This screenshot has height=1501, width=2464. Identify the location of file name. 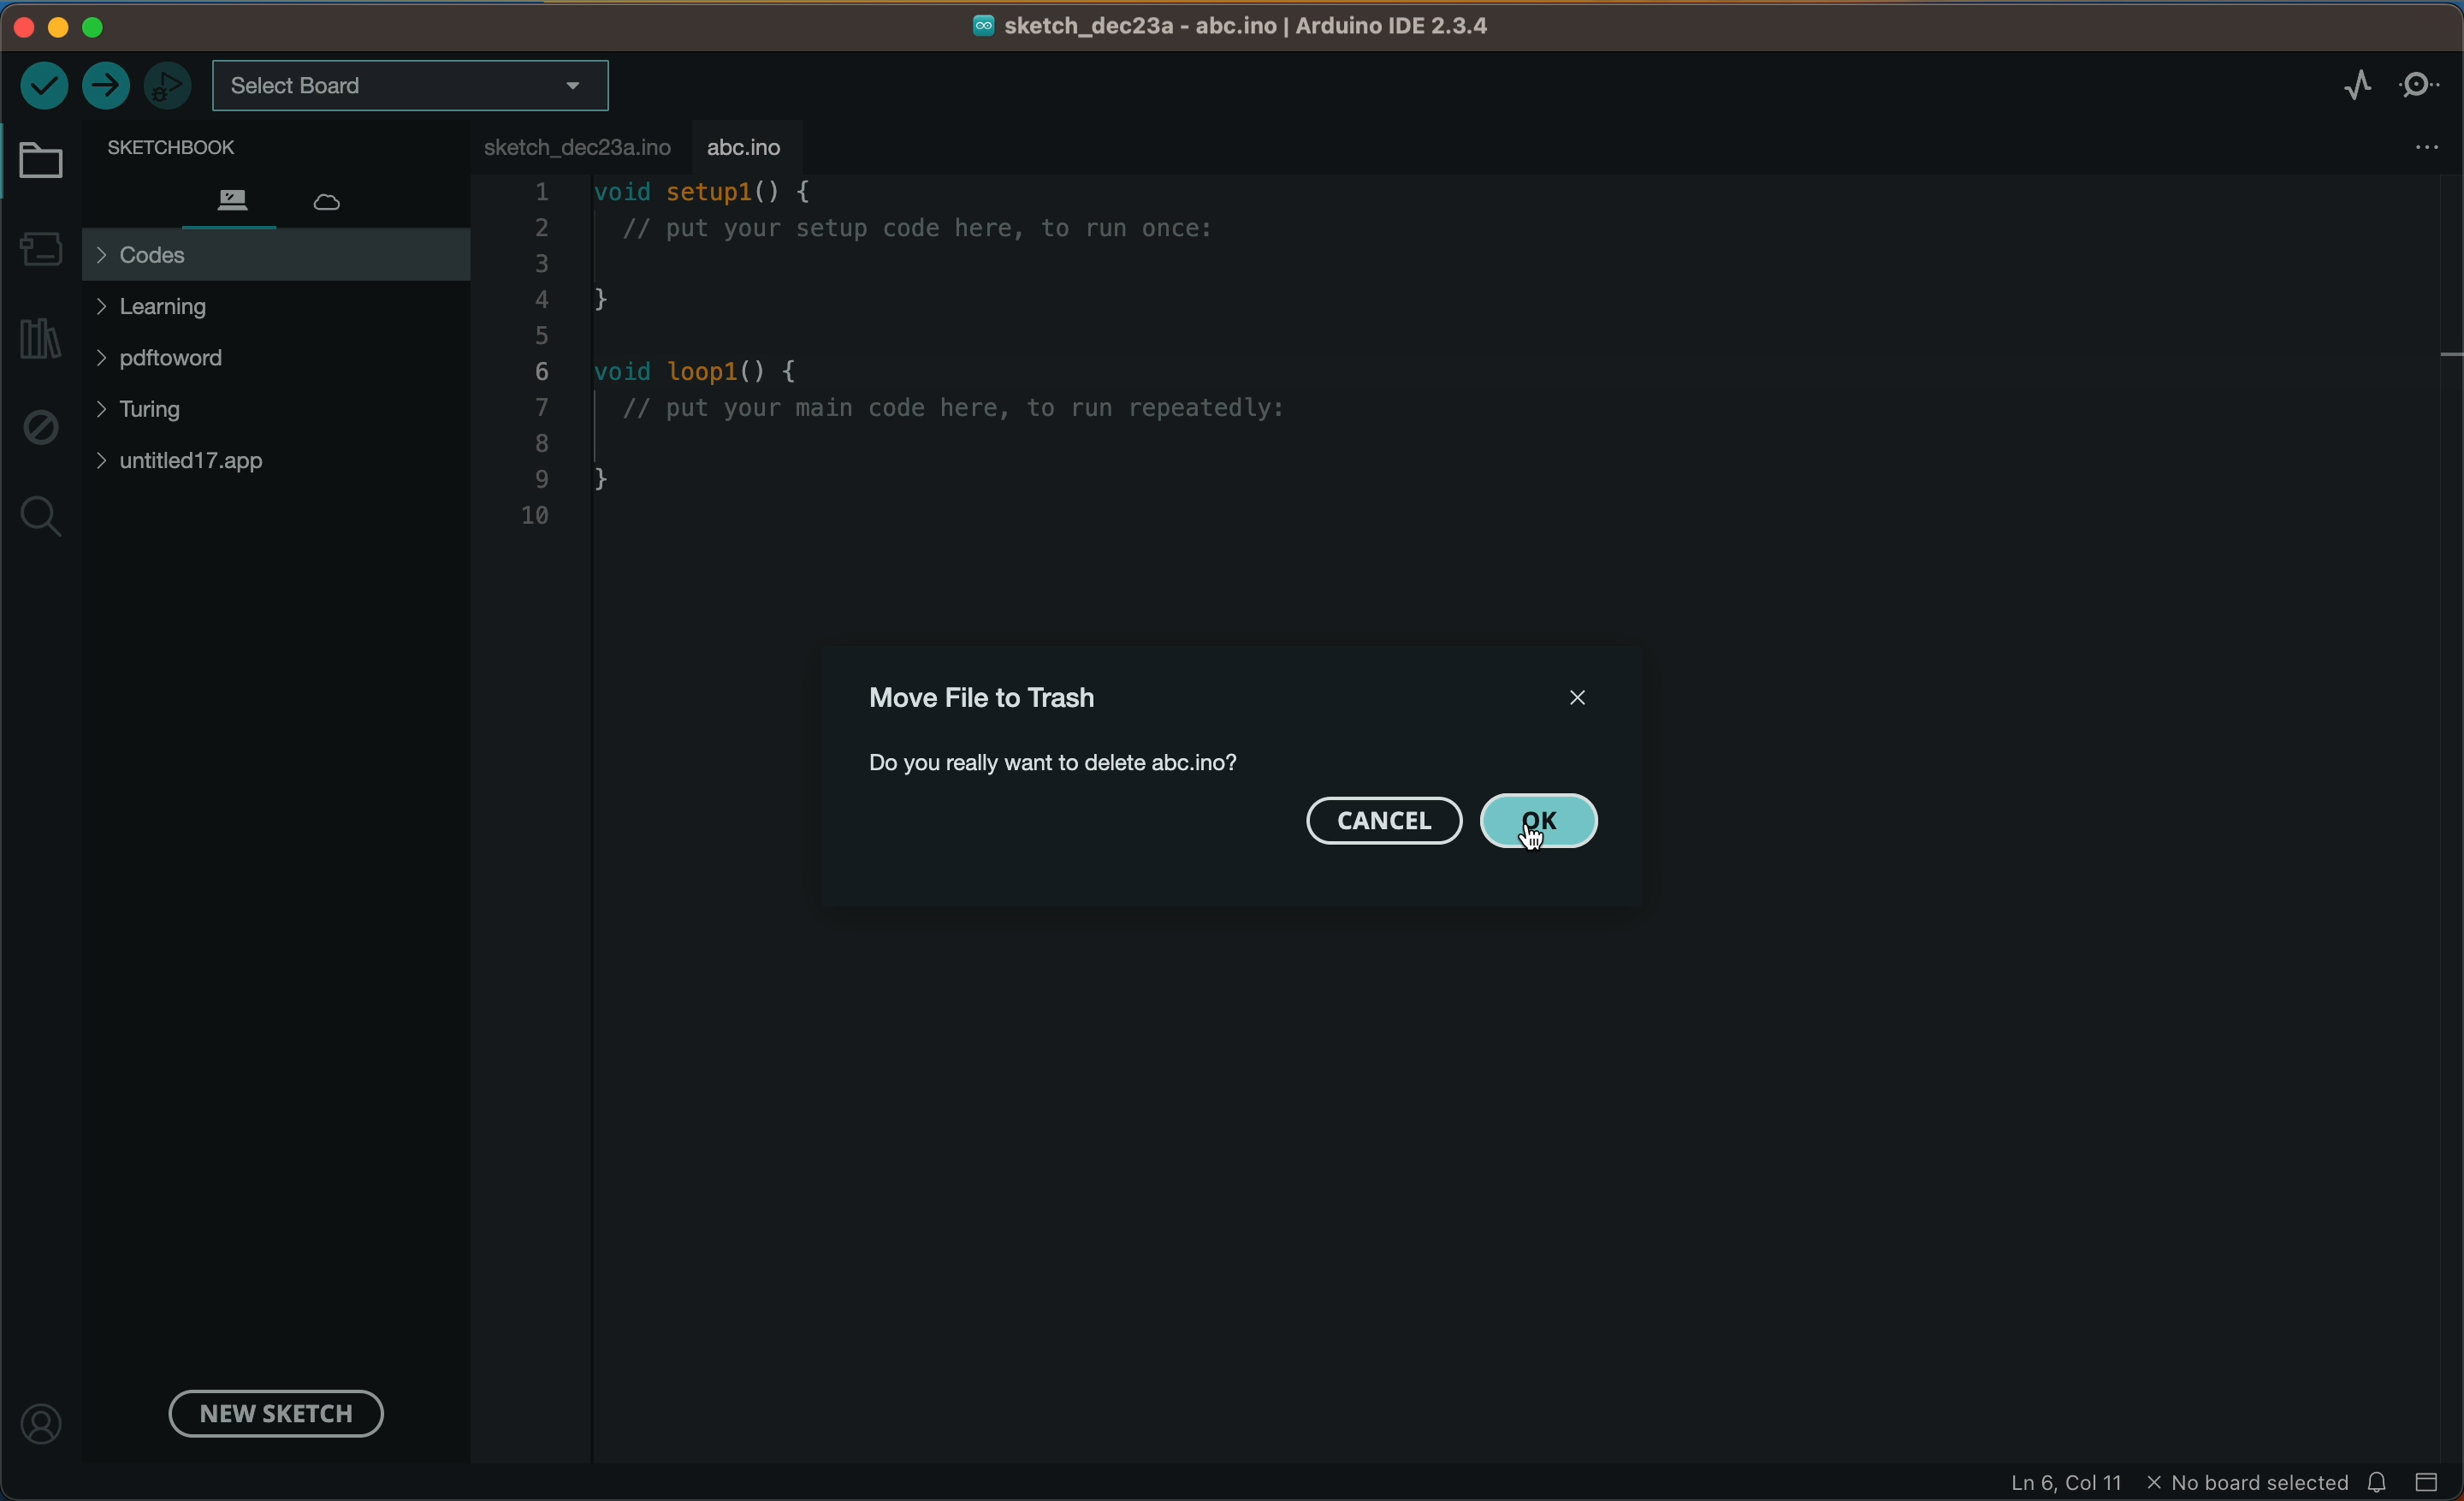
(1179, 758).